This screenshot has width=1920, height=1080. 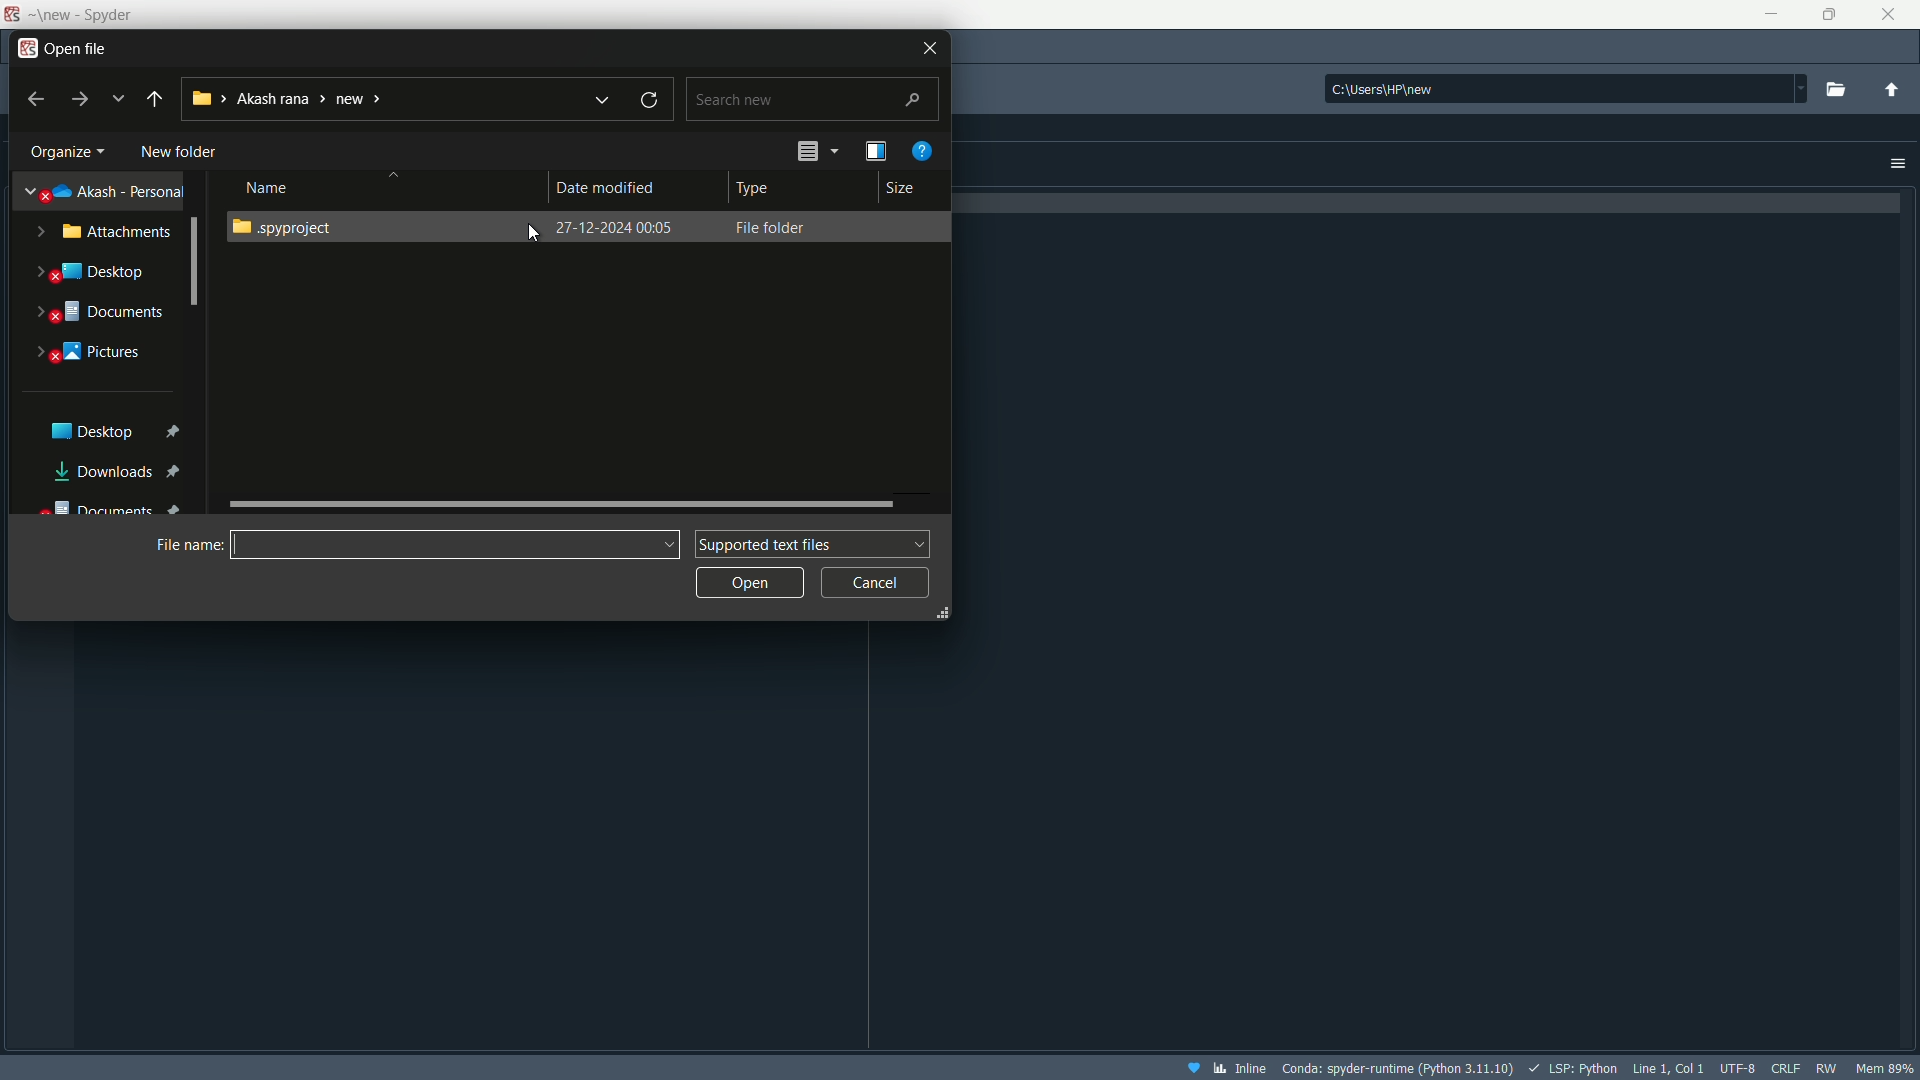 I want to click on Search bar, so click(x=818, y=98).